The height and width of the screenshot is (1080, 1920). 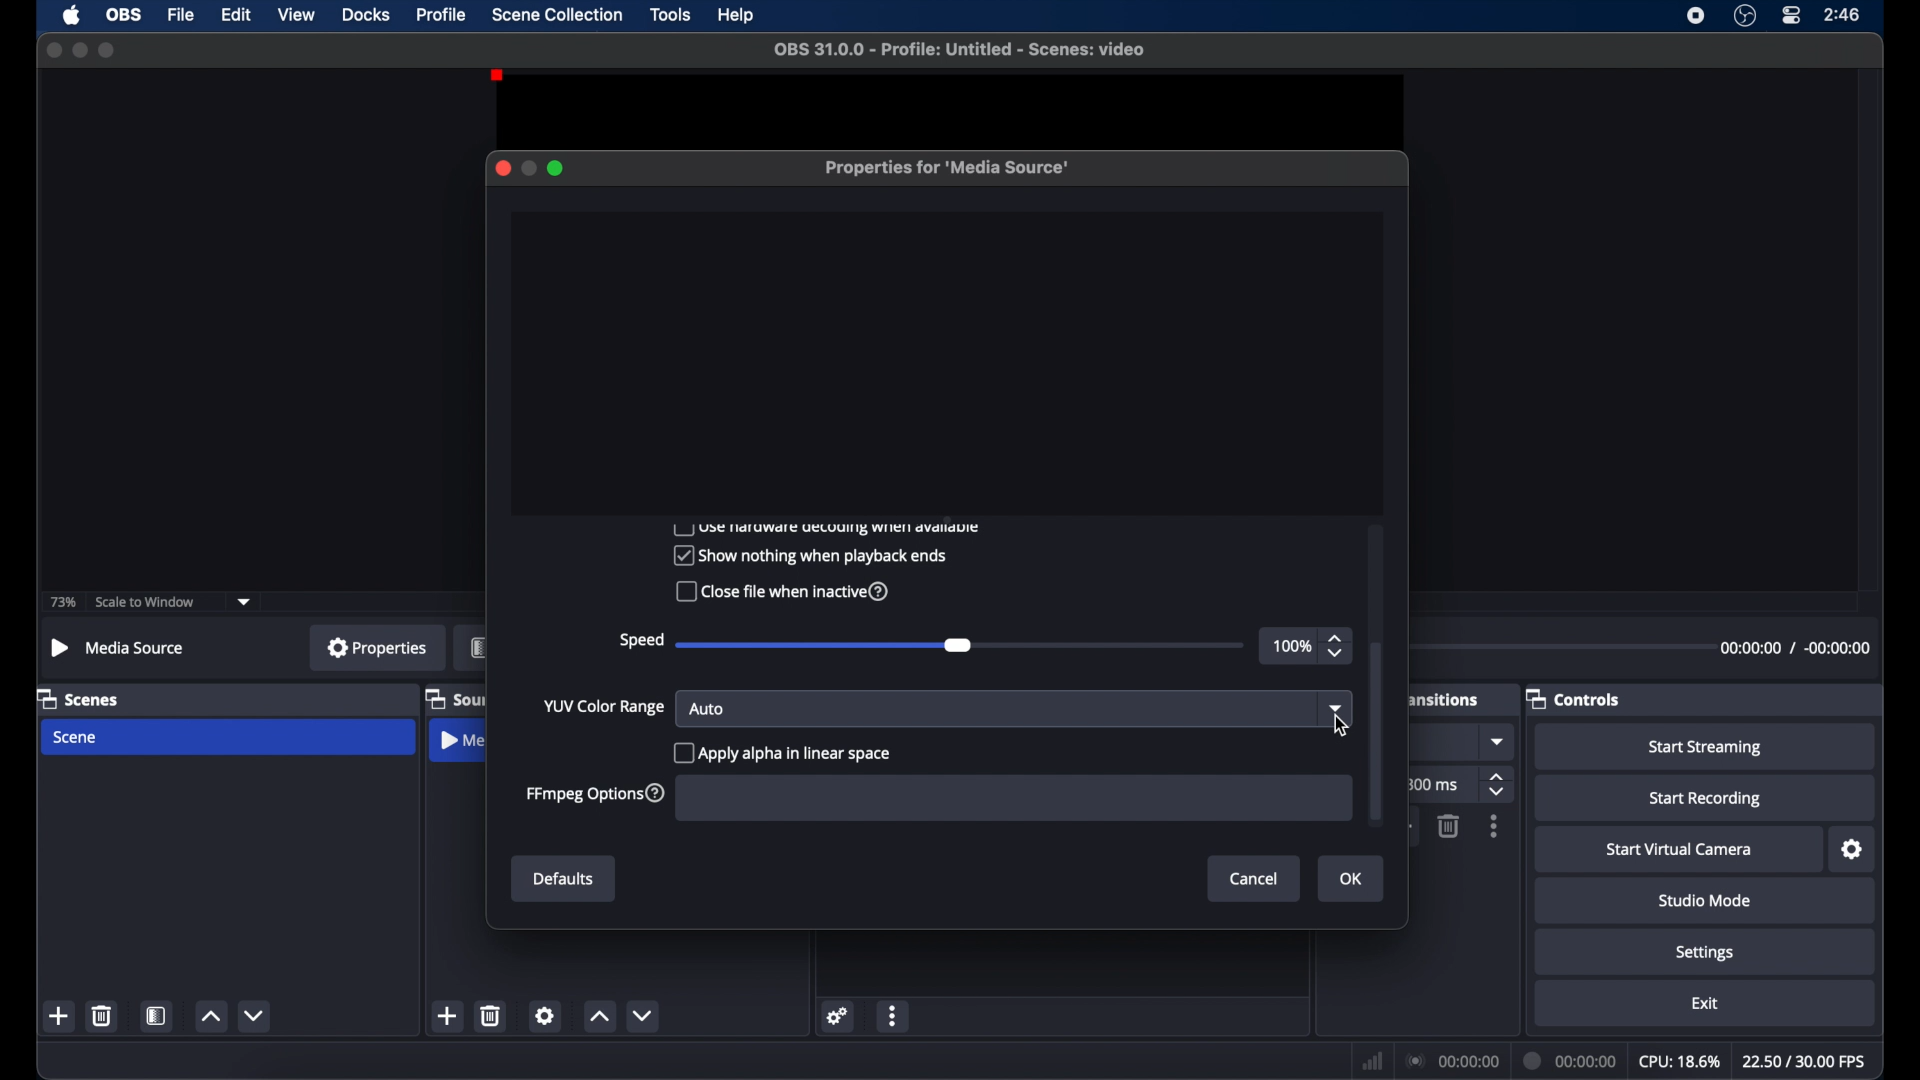 I want to click on cancel, so click(x=1255, y=878).